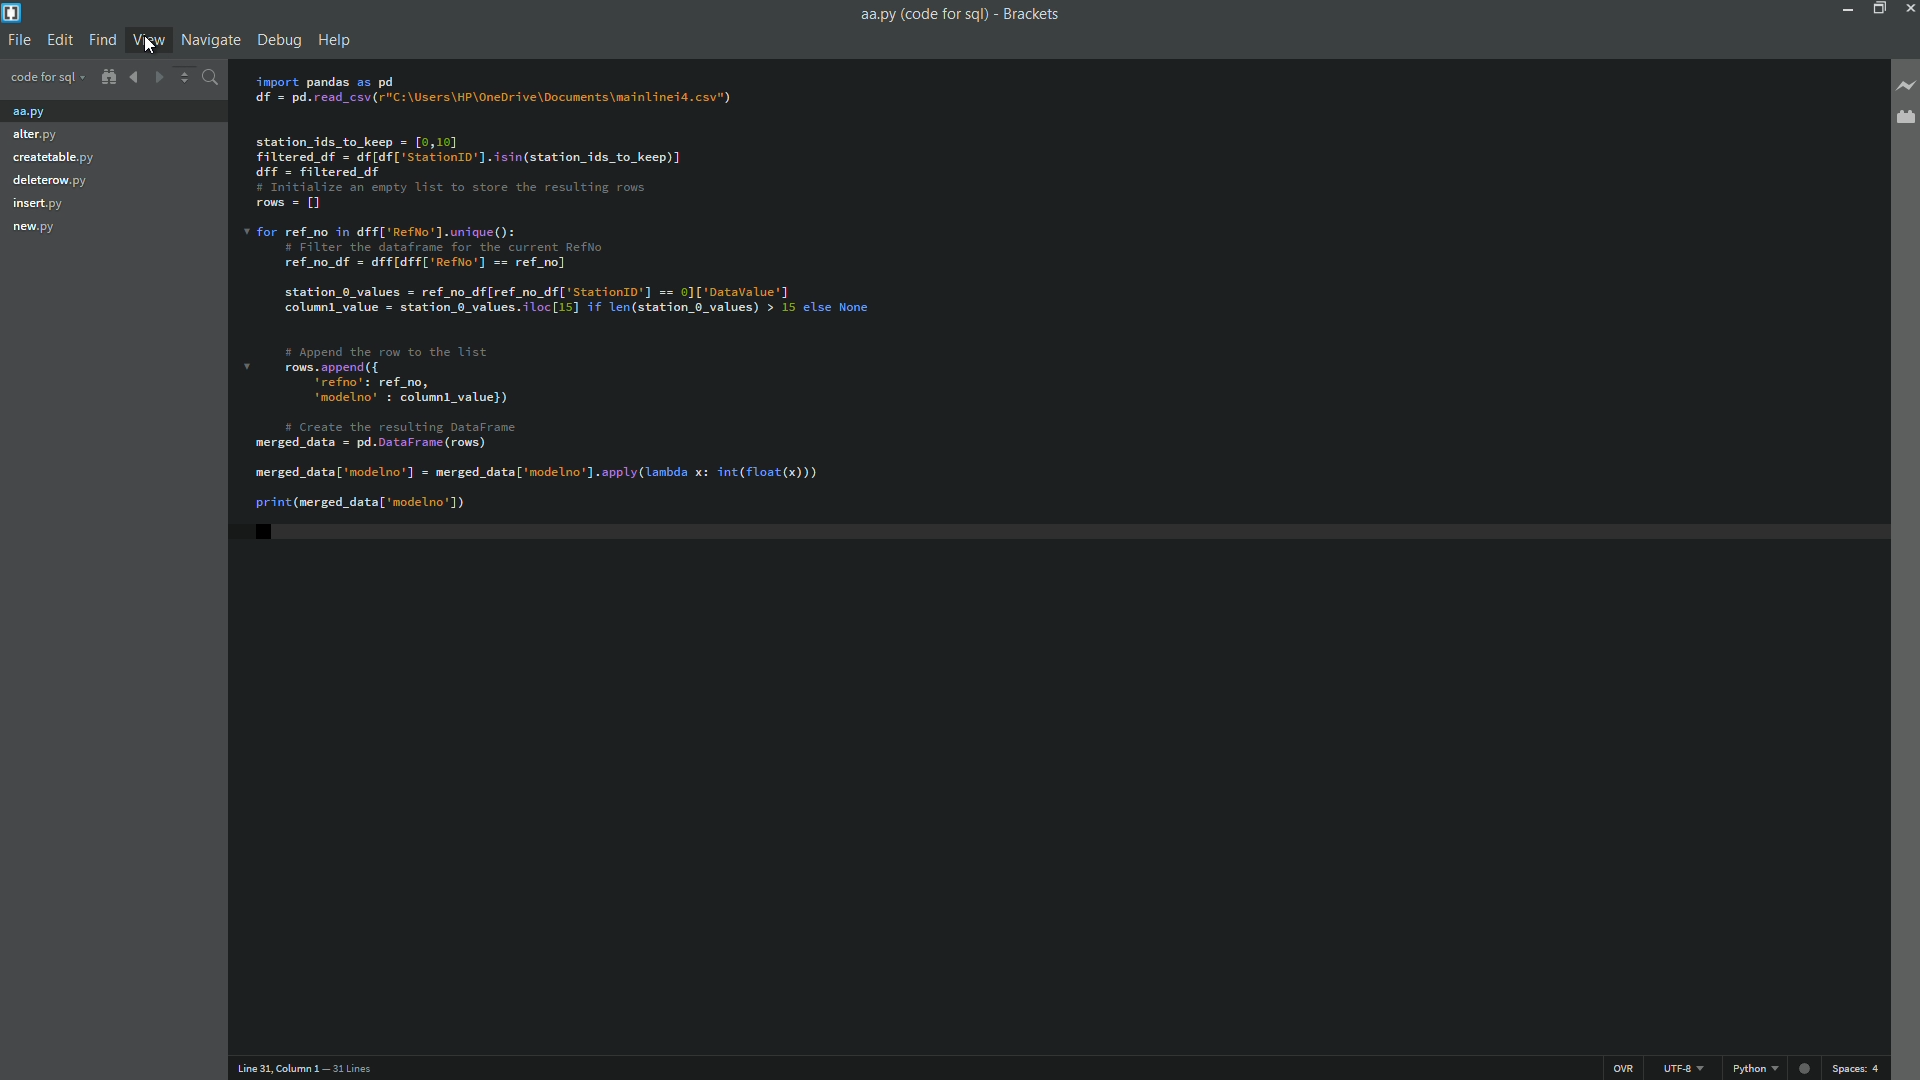  Describe the element at coordinates (41, 79) in the screenshot. I see `project name` at that location.